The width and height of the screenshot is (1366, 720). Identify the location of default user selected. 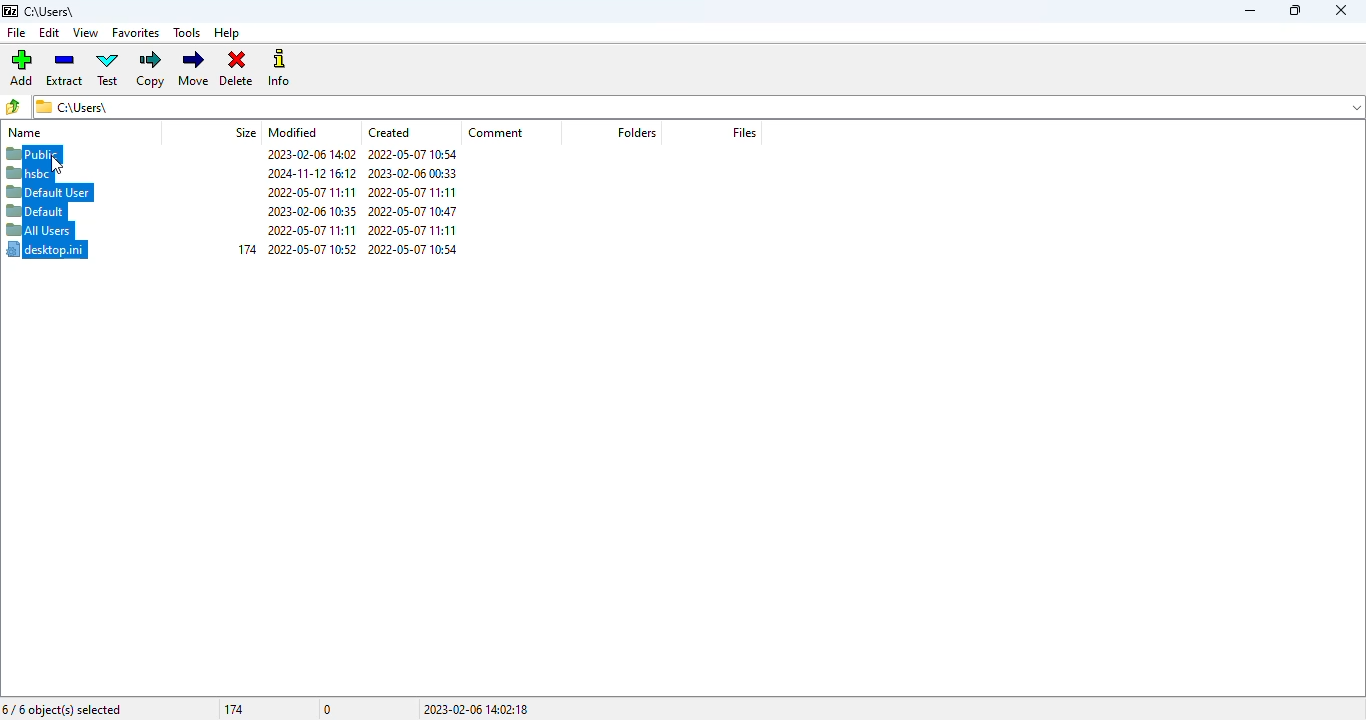
(48, 192).